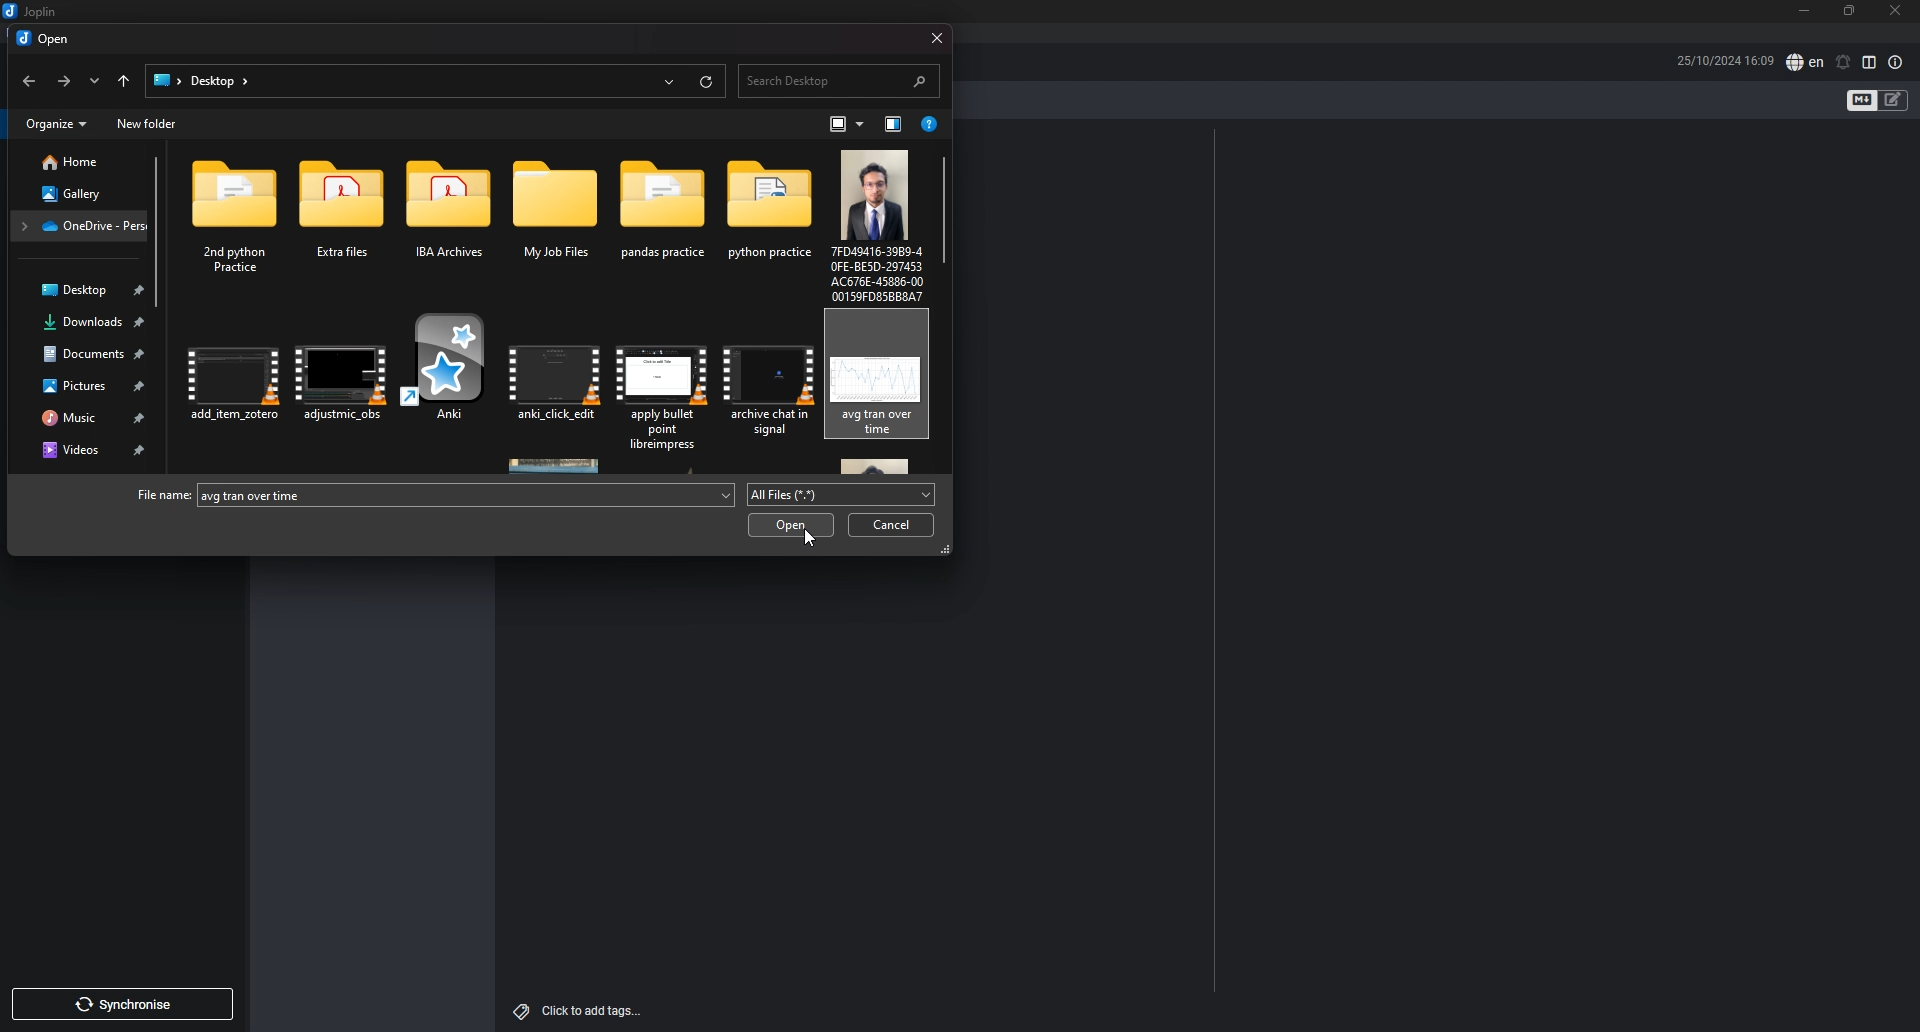 Image resolution: width=1920 pixels, height=1032 pixels. Describe the element at coordinates (767, 387) in the screenshot. I see `archieve chat in signal` at that location.